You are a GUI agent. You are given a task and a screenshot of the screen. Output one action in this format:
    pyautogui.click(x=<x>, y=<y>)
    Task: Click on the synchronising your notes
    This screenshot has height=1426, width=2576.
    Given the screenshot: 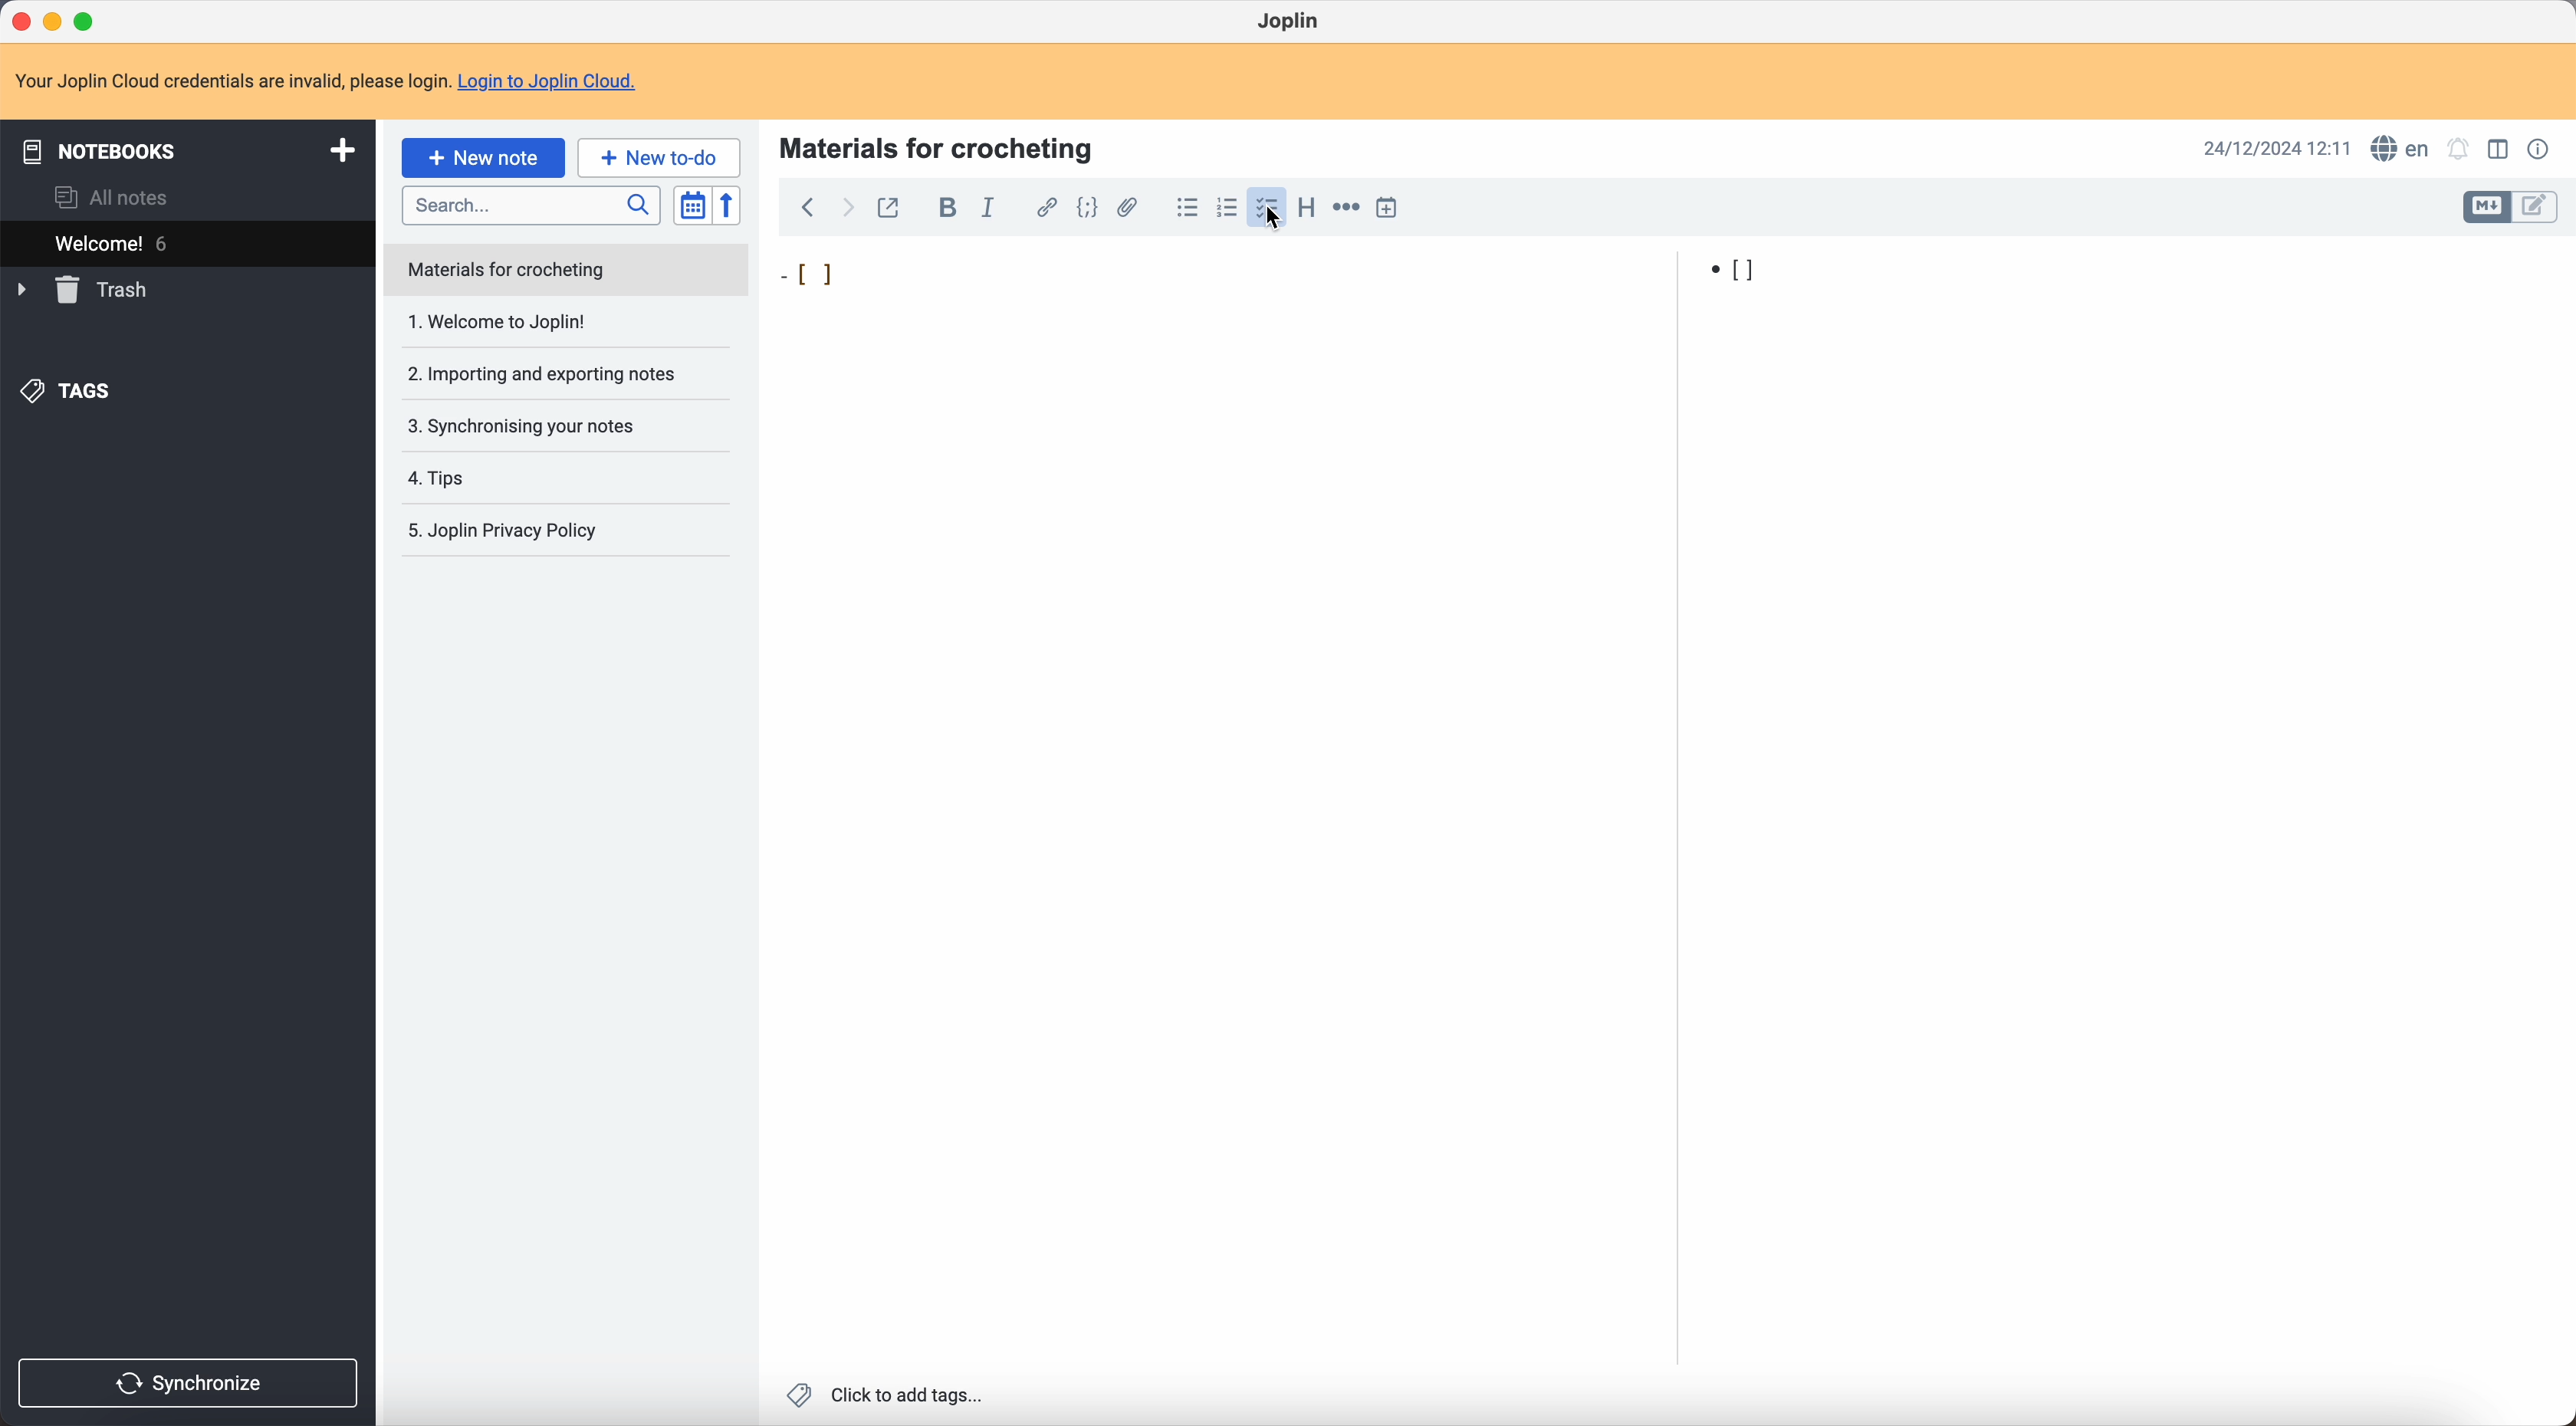 What is the action you would take?
    pyautogui.click(x=554, y=425)
    